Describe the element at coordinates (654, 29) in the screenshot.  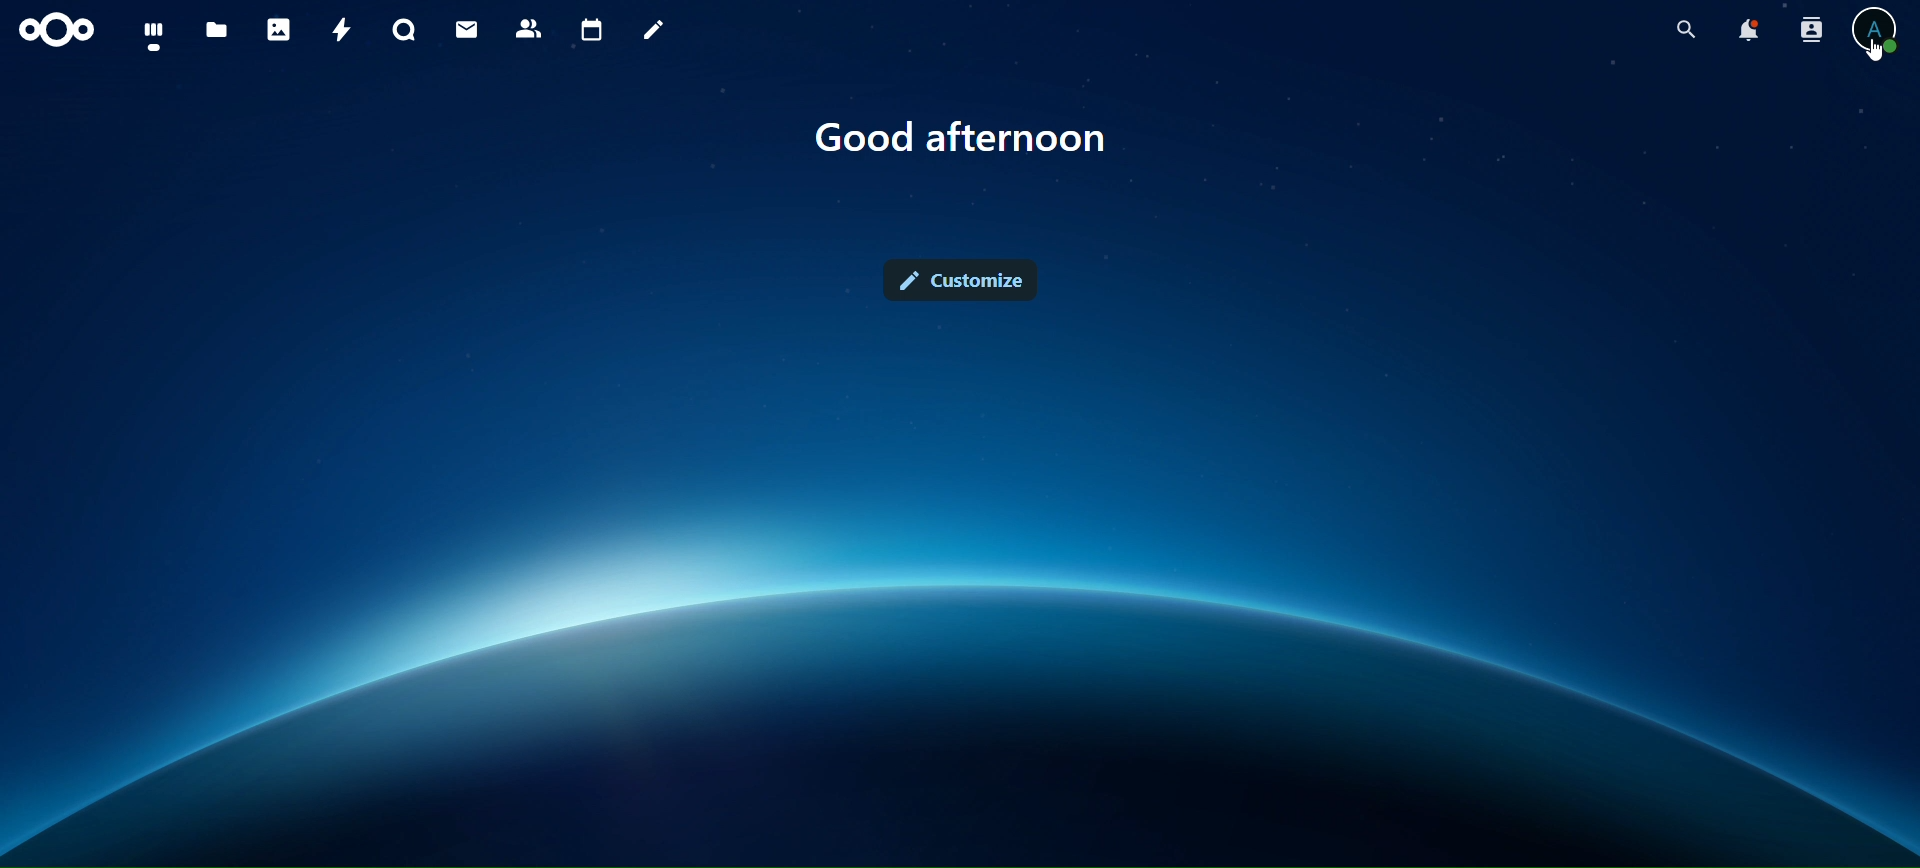
I see `notes` at that location.